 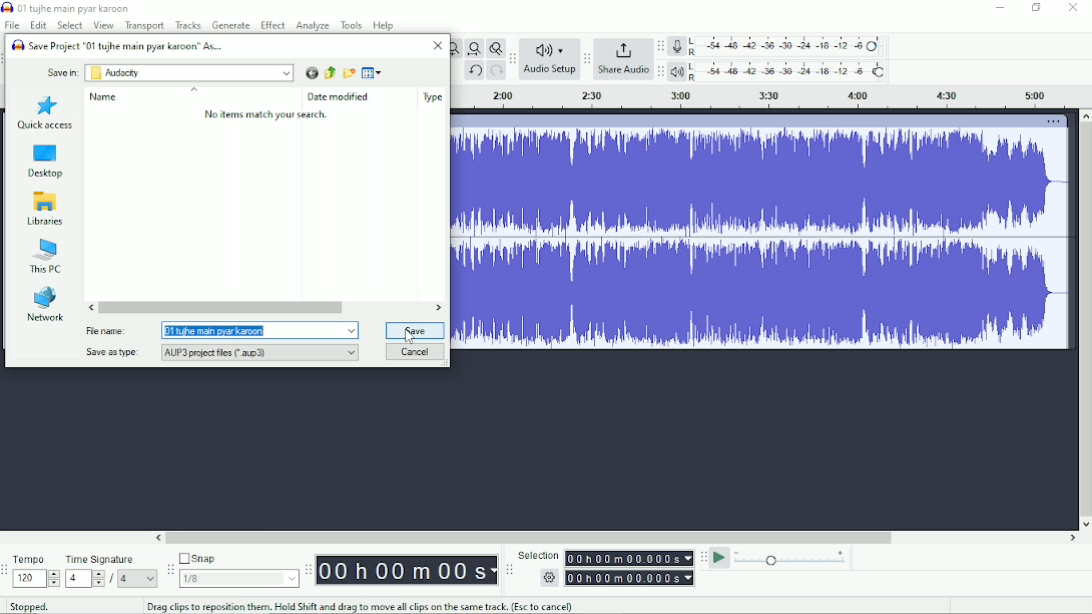 I want to click on Network, so click(x=46, y=303).